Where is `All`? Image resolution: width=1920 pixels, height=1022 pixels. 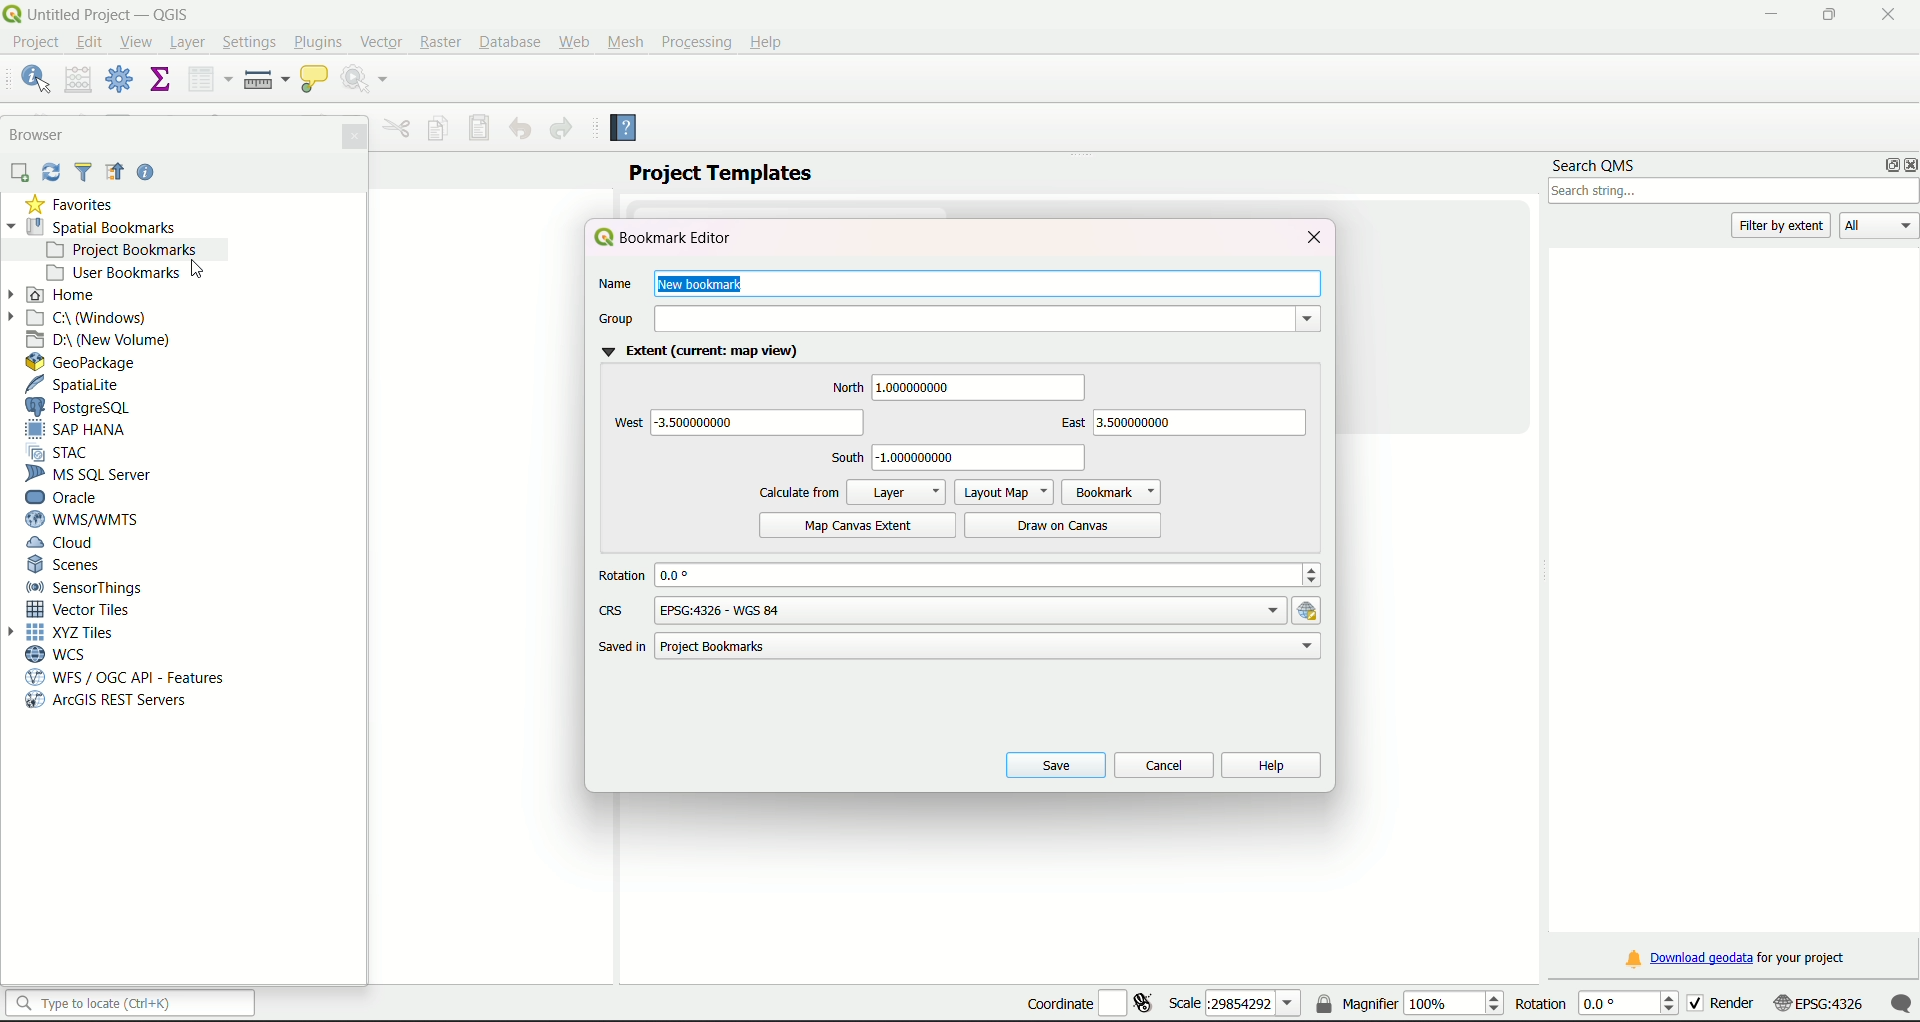
All is located at coordinates (1879, 225).